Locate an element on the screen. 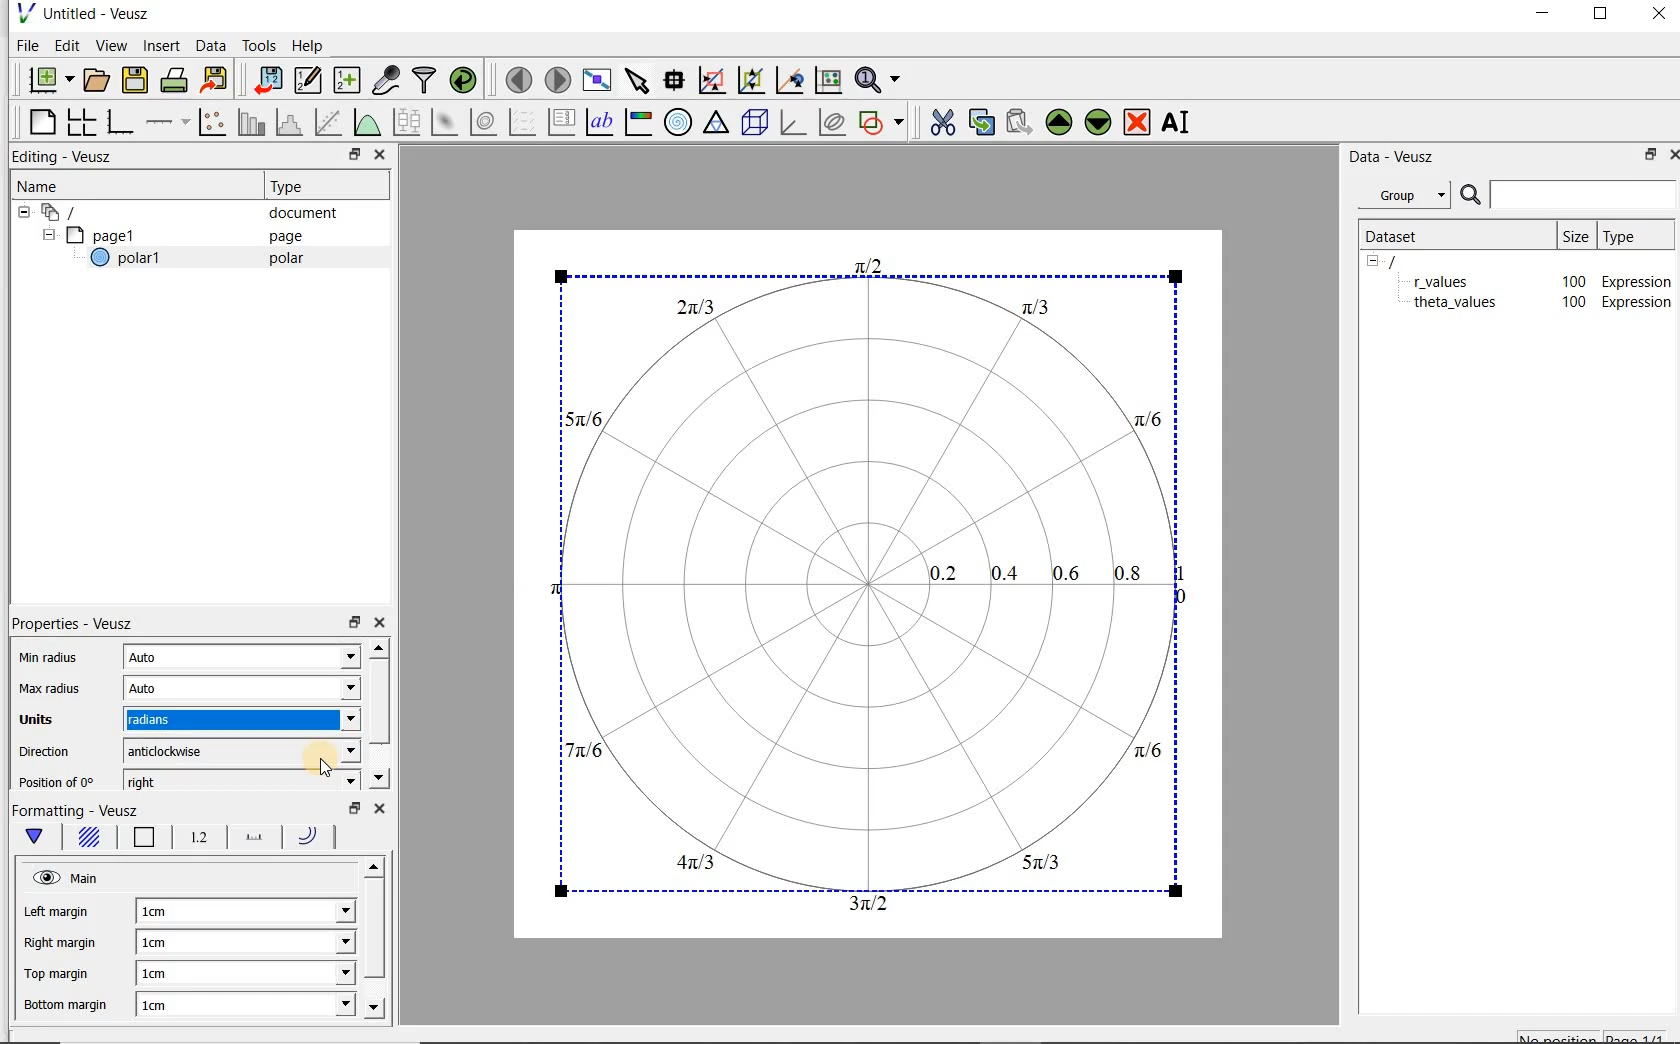 The width and height of the screenshot is (1680, 1044). click to reset graph axes is located at coordinates (828, 79).